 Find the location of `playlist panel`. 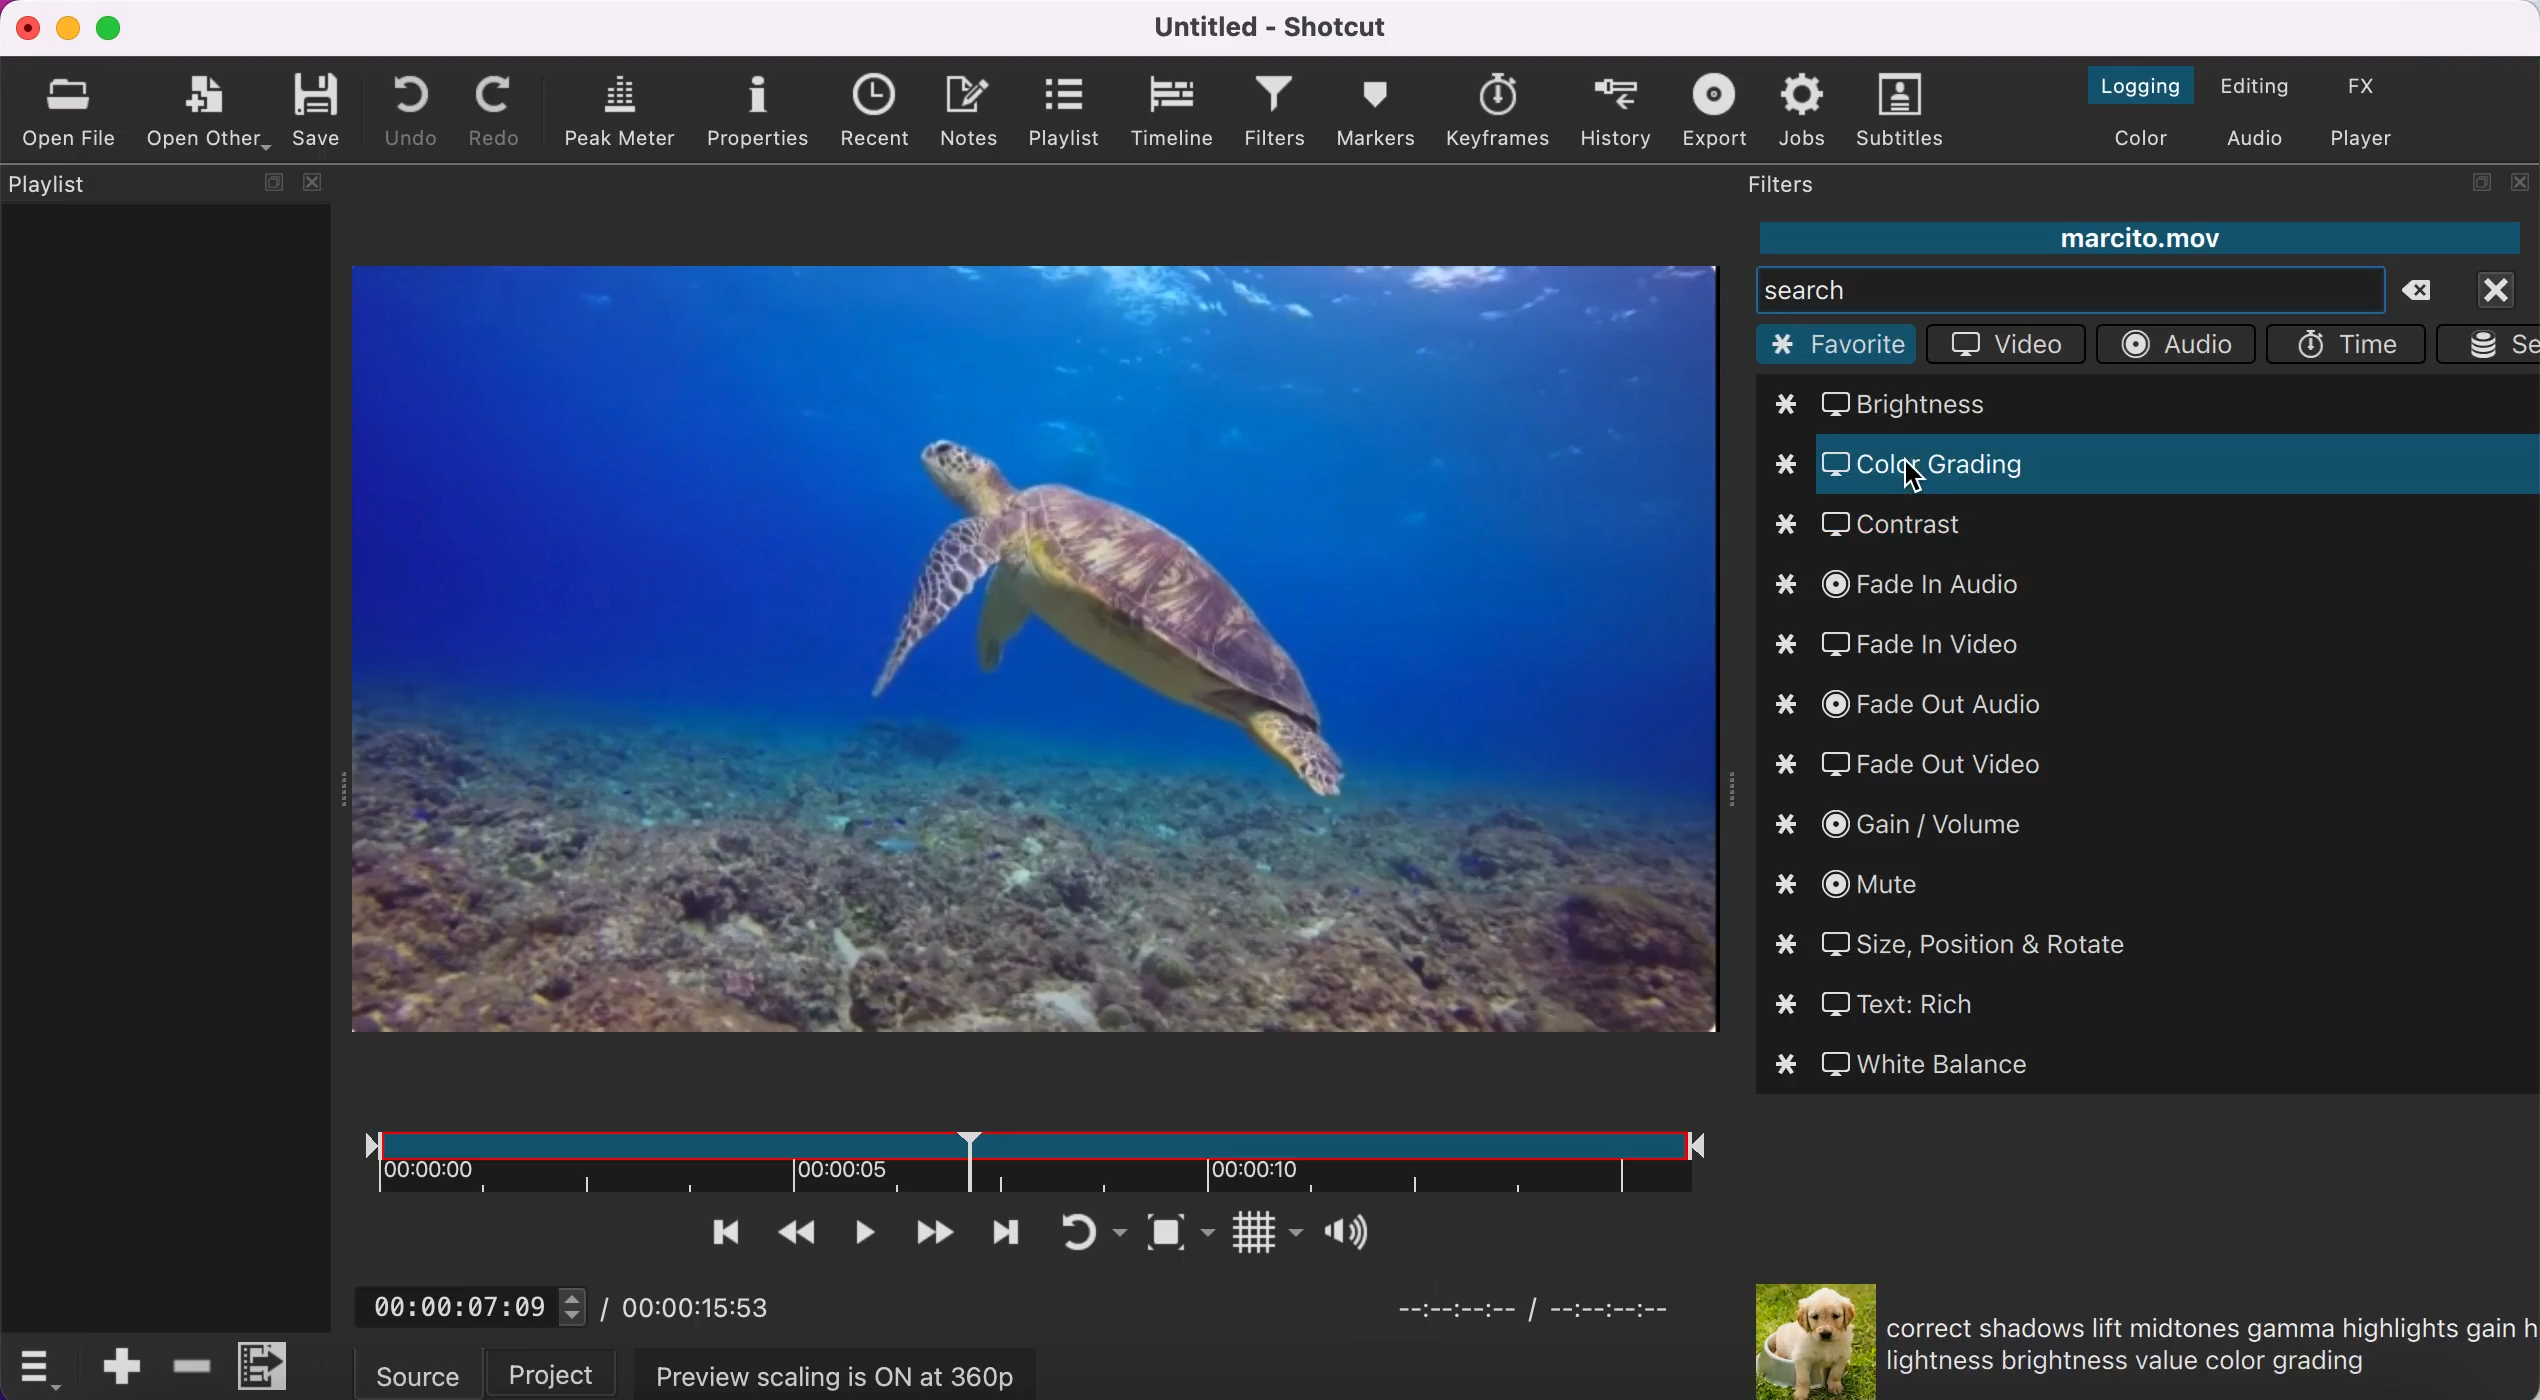

playlist panel is located at coordinates (164, 510).